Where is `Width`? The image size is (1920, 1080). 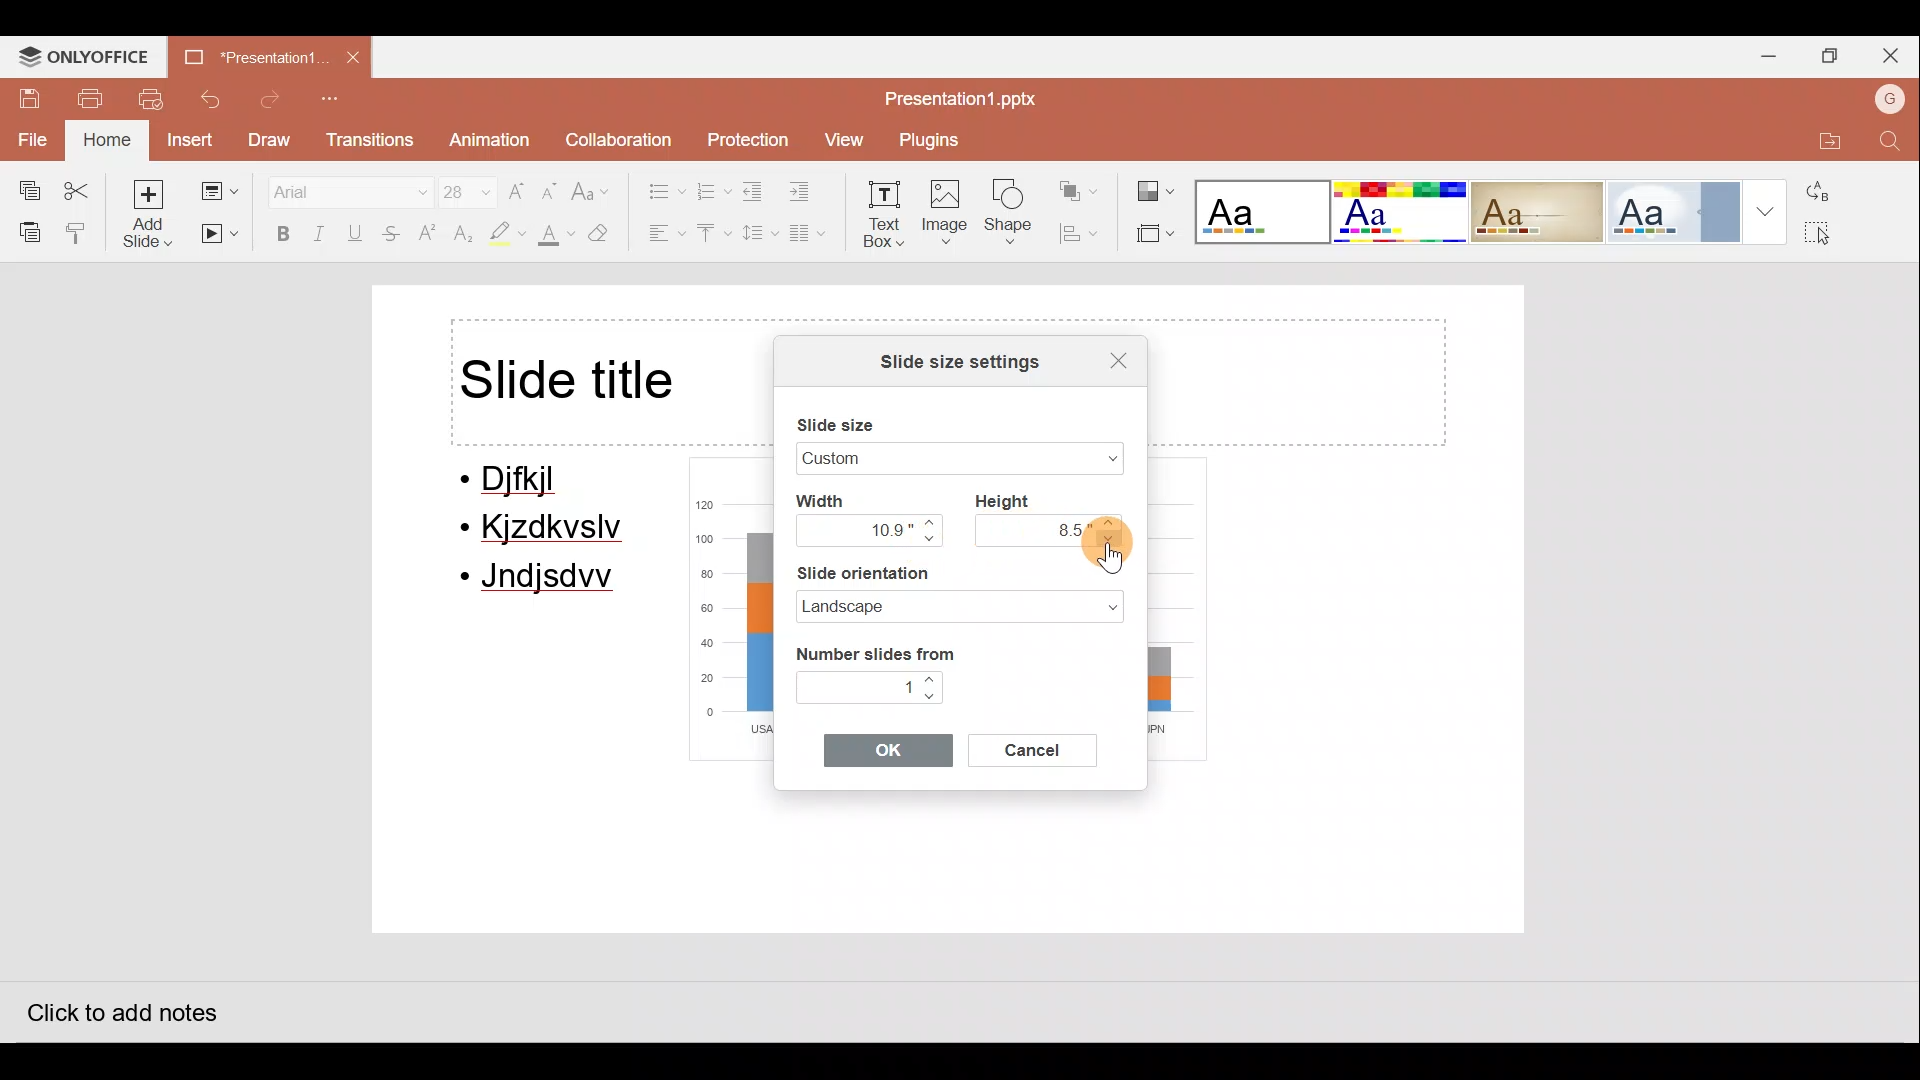 Width is located at coordinates (838, 499).